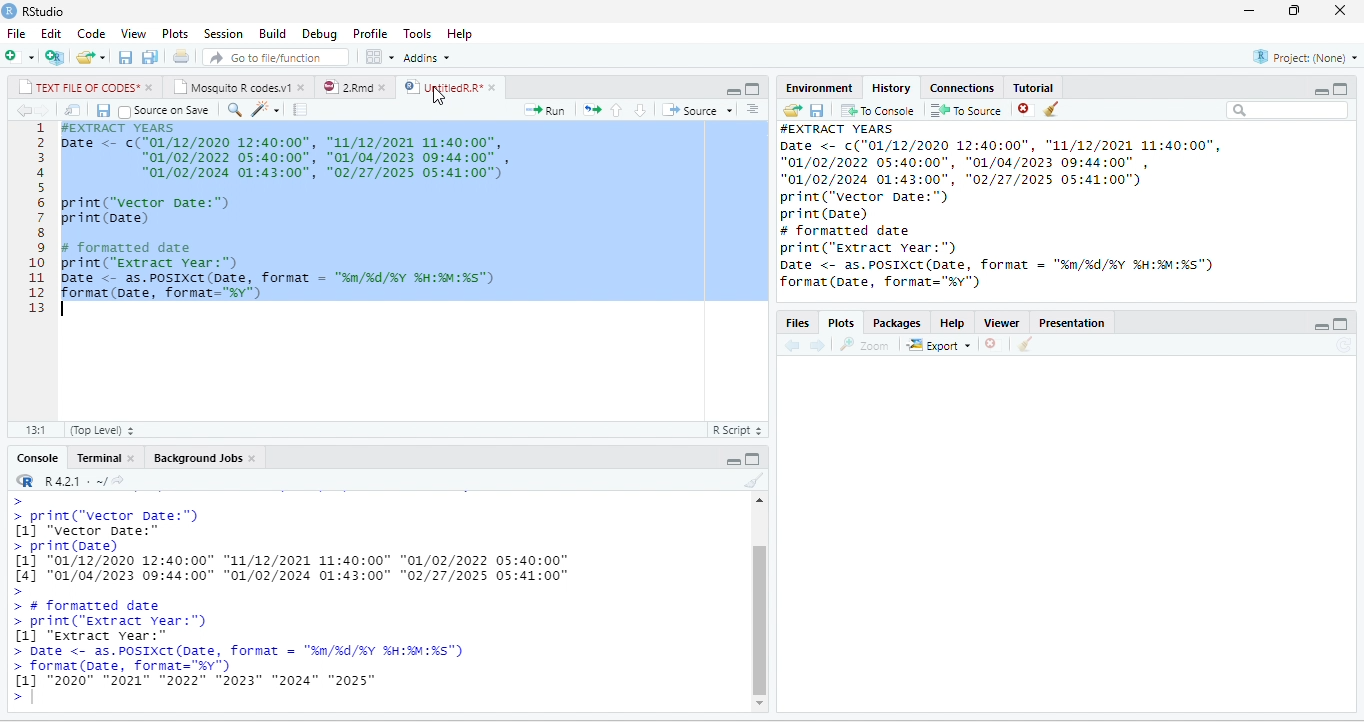 This screenshot has height=722, width=1364. Describe the element at coordinates (1294, 11) in the screenshot. I see `resize` at that location.